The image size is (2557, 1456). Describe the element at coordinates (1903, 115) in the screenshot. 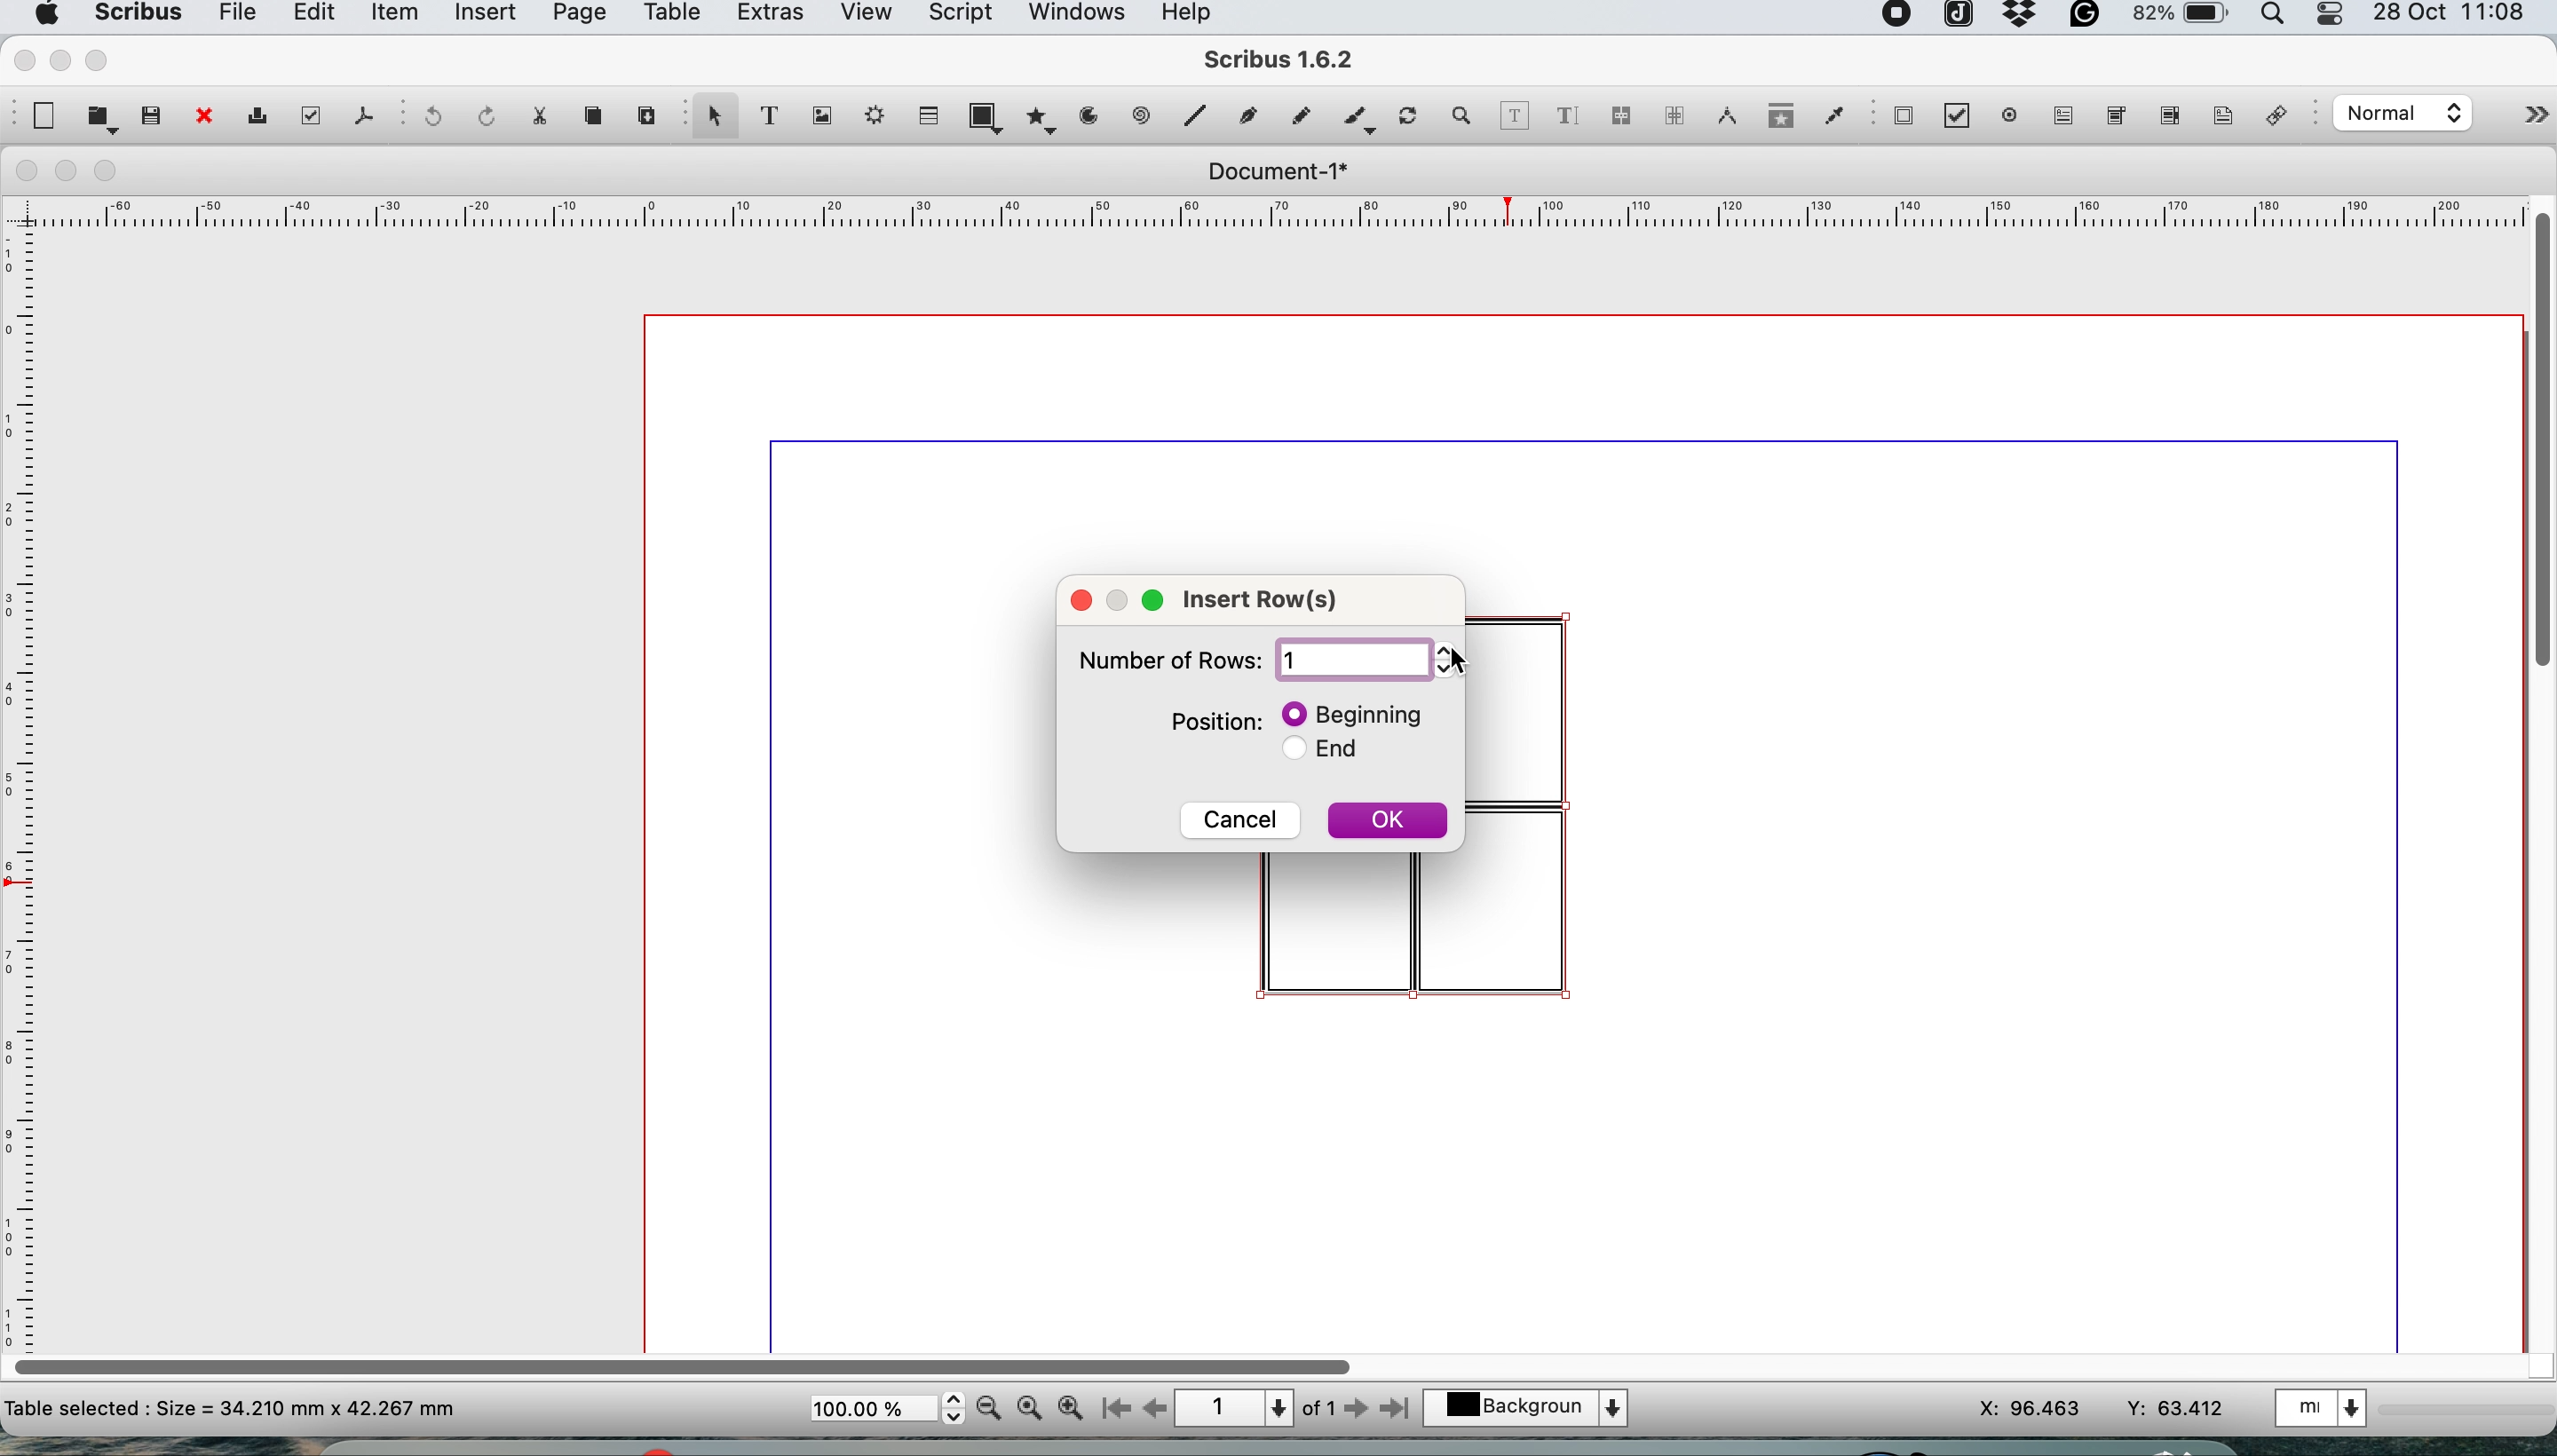

I see `pdf check button` at that location.